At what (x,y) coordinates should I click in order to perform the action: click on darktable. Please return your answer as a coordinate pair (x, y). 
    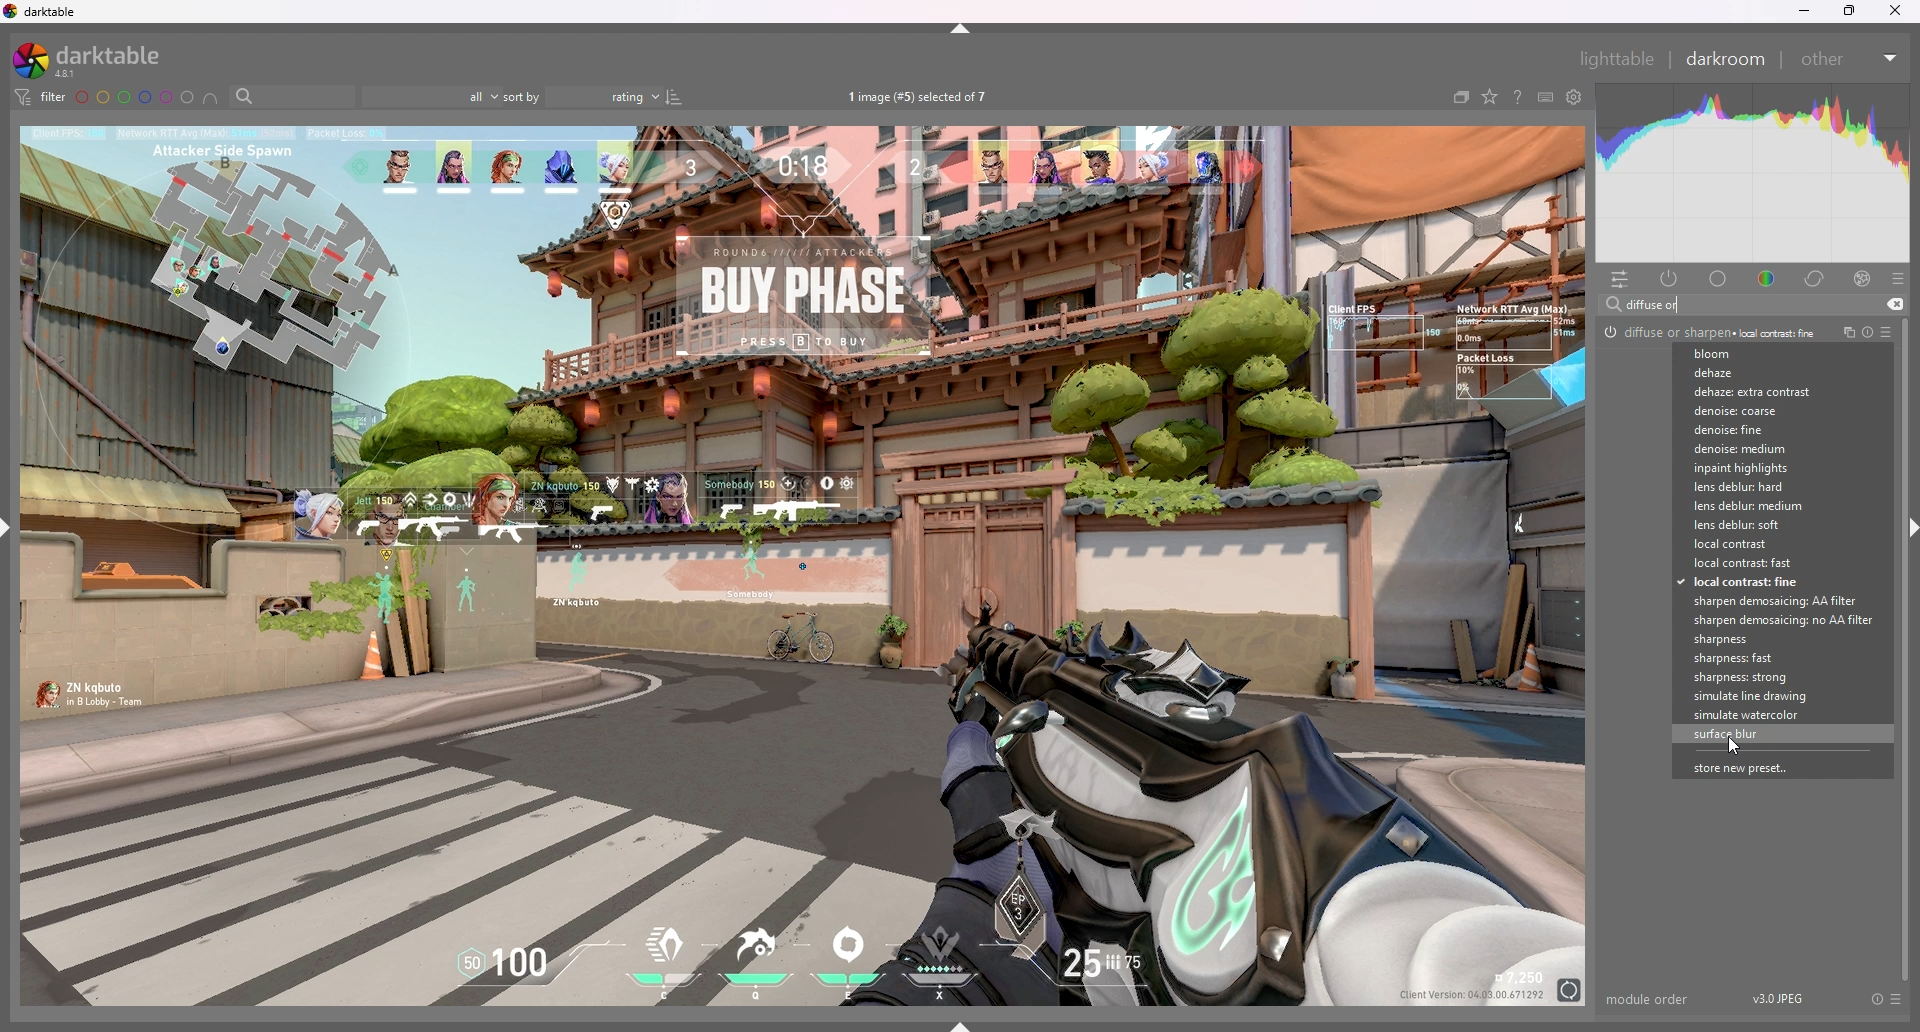
    Looking at the image, I should click on (44, 12).